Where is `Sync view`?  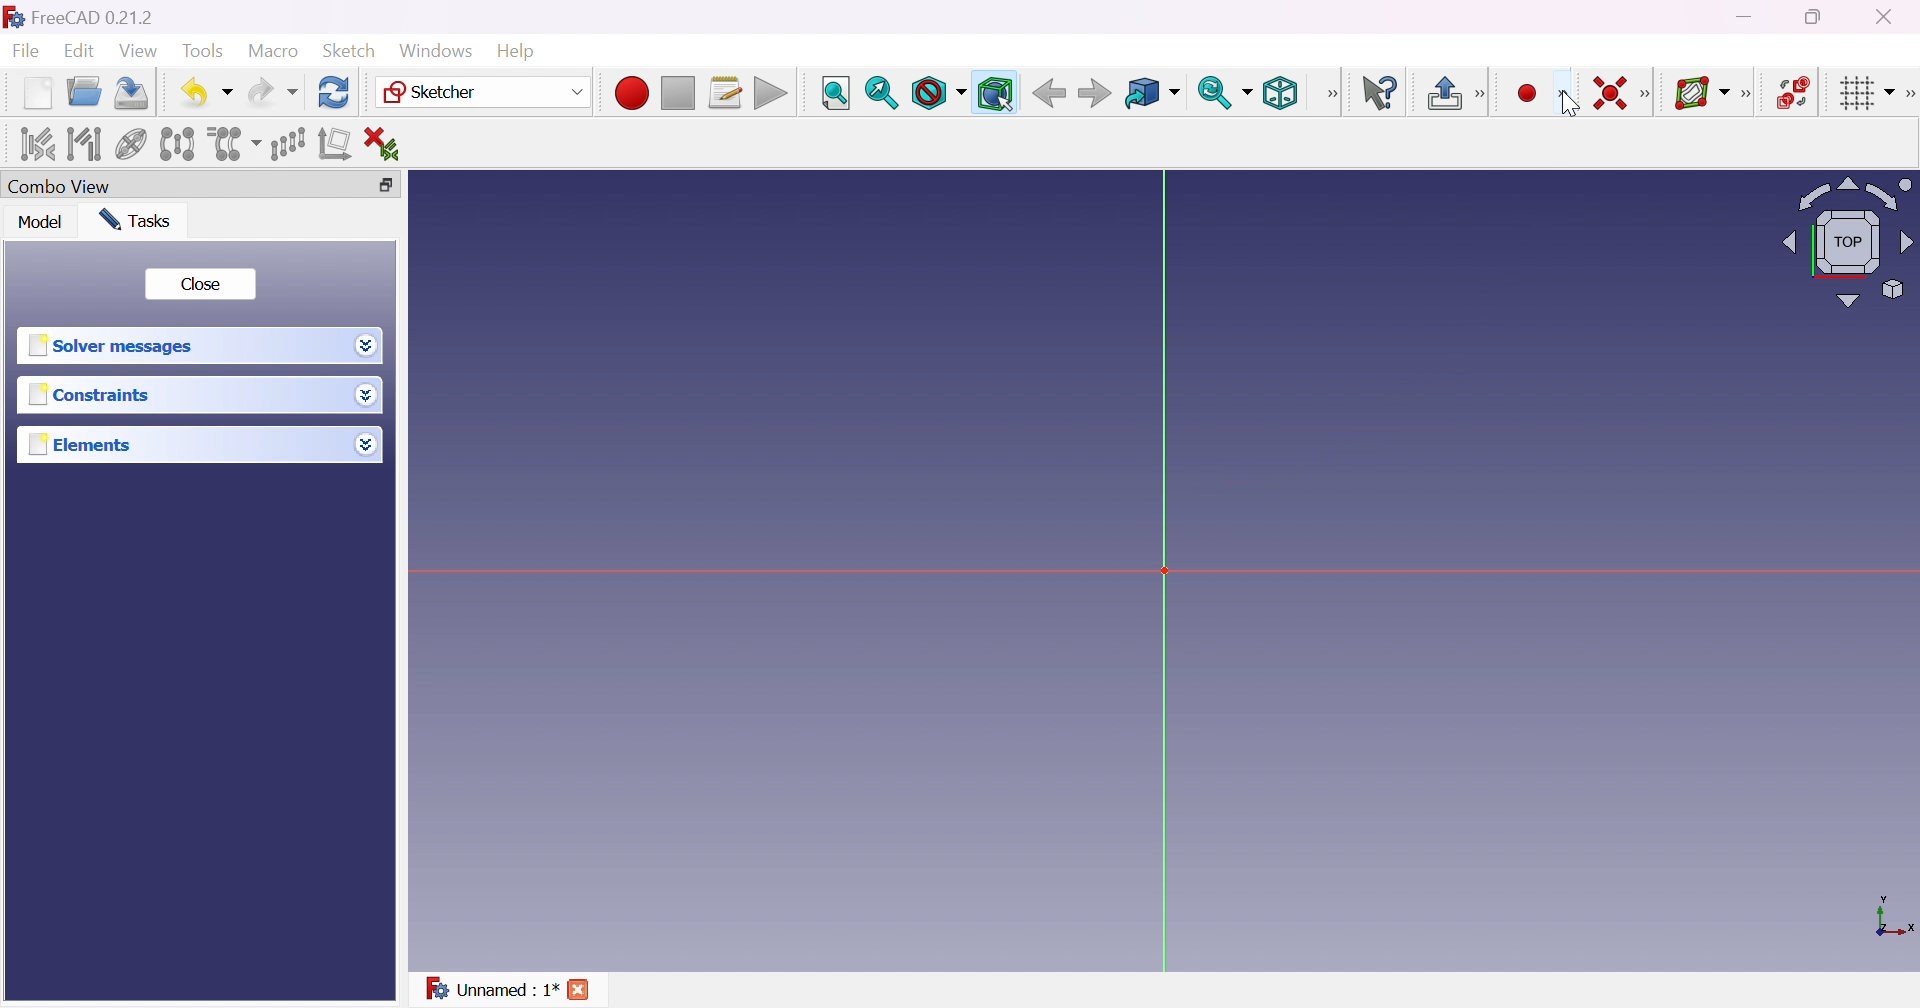 Sync view is located at coordinates (1223, 91).